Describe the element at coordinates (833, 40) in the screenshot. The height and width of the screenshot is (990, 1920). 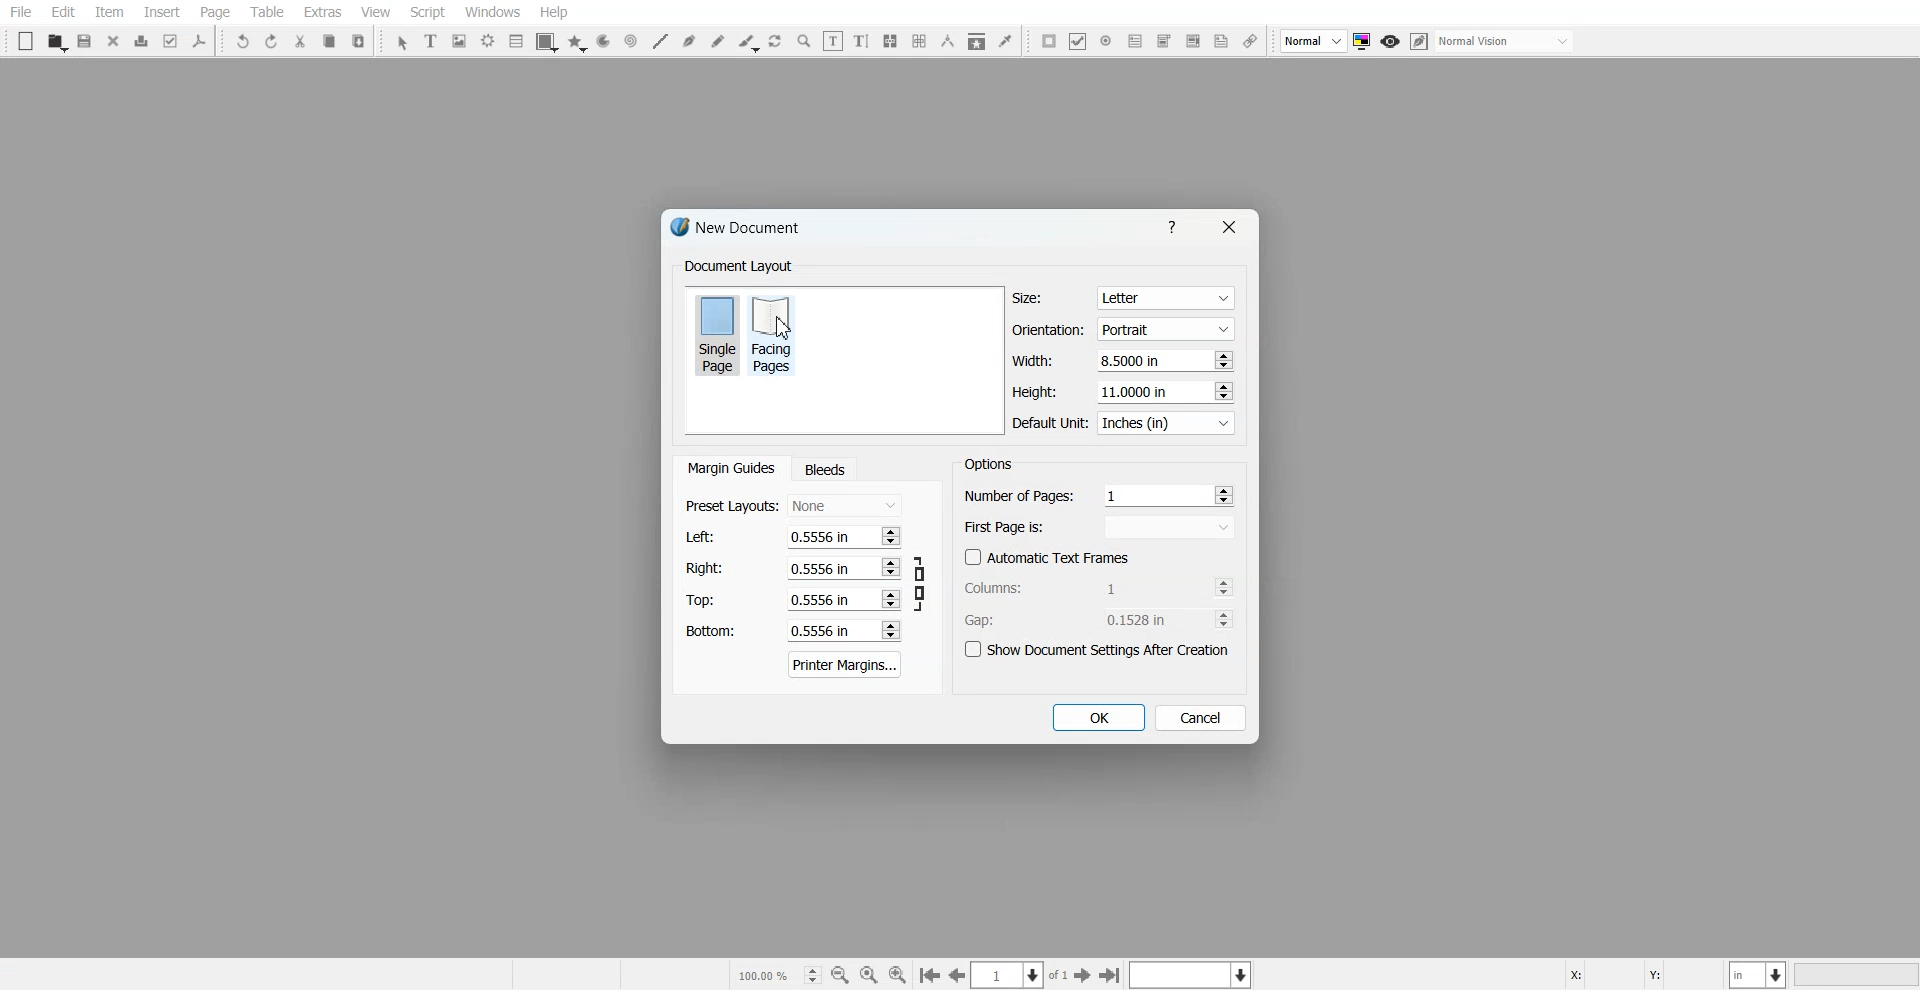
I see `Edit contents of frame` at that location.